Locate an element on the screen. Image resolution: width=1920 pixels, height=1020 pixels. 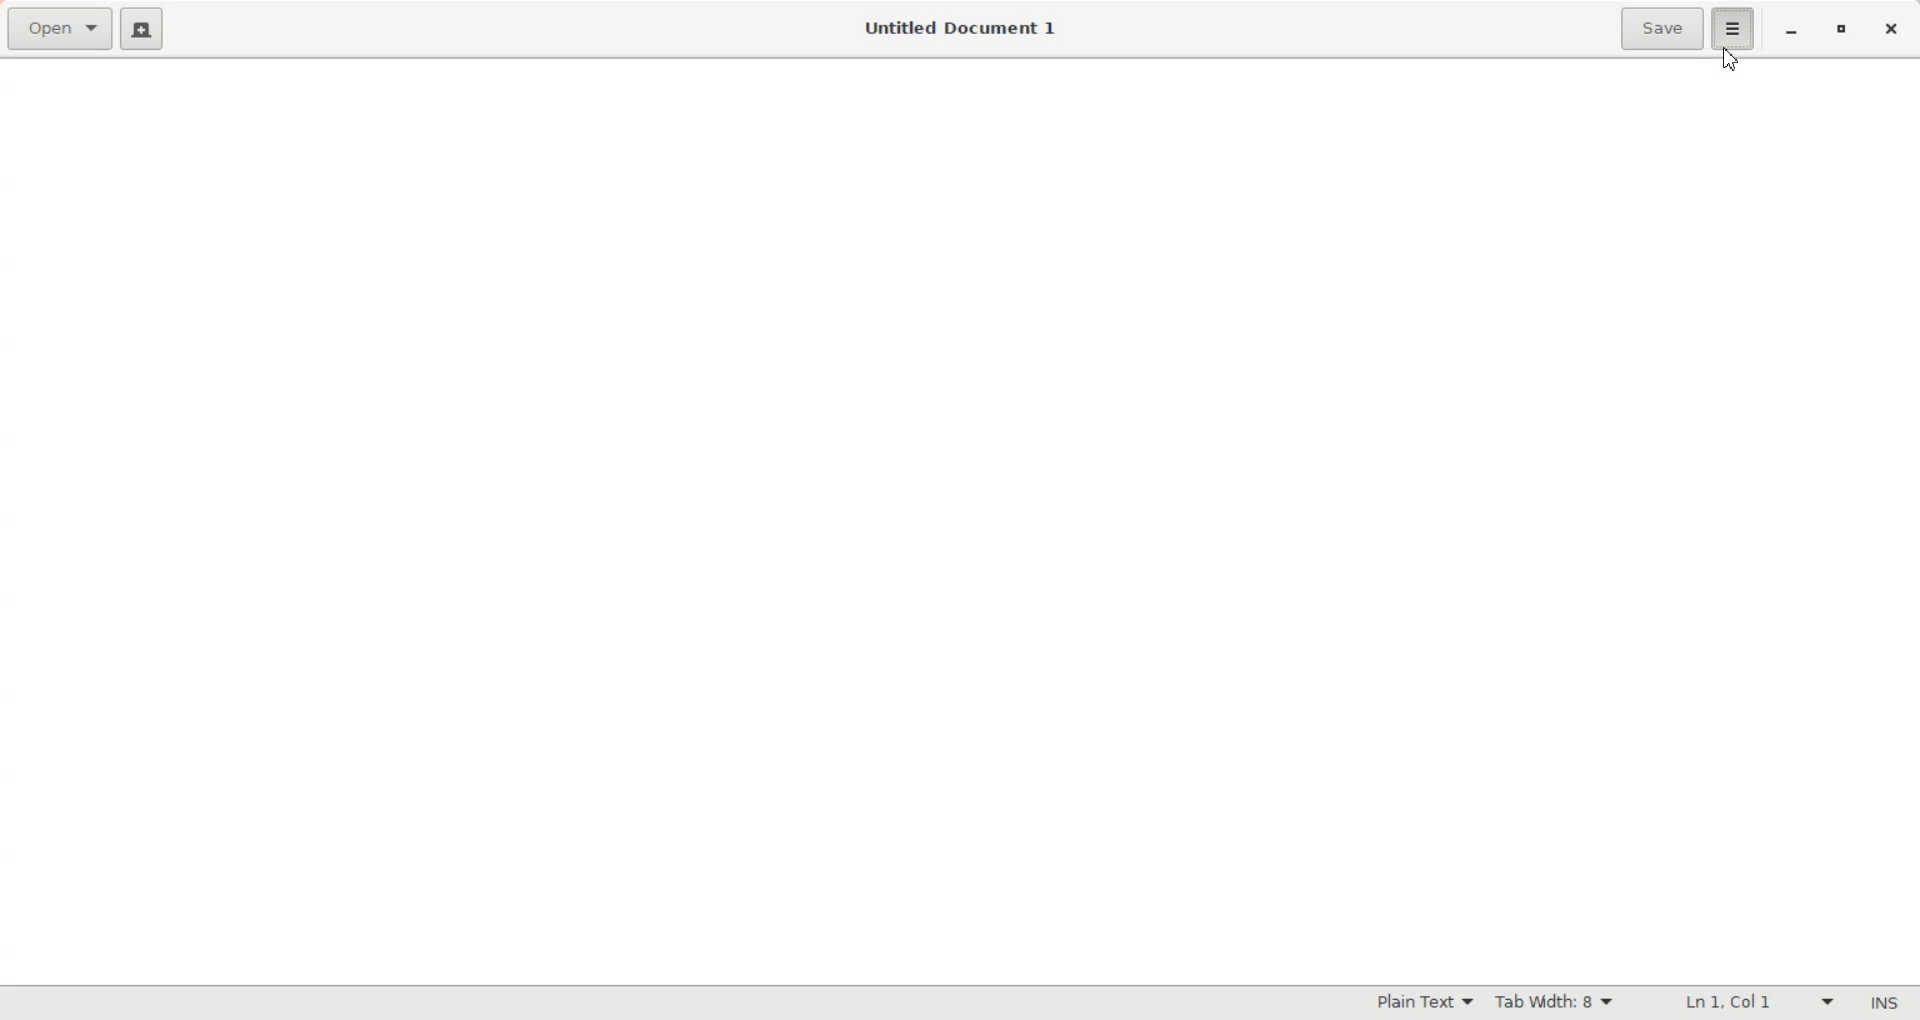
Minimize is located at coordinates (1792, 32).